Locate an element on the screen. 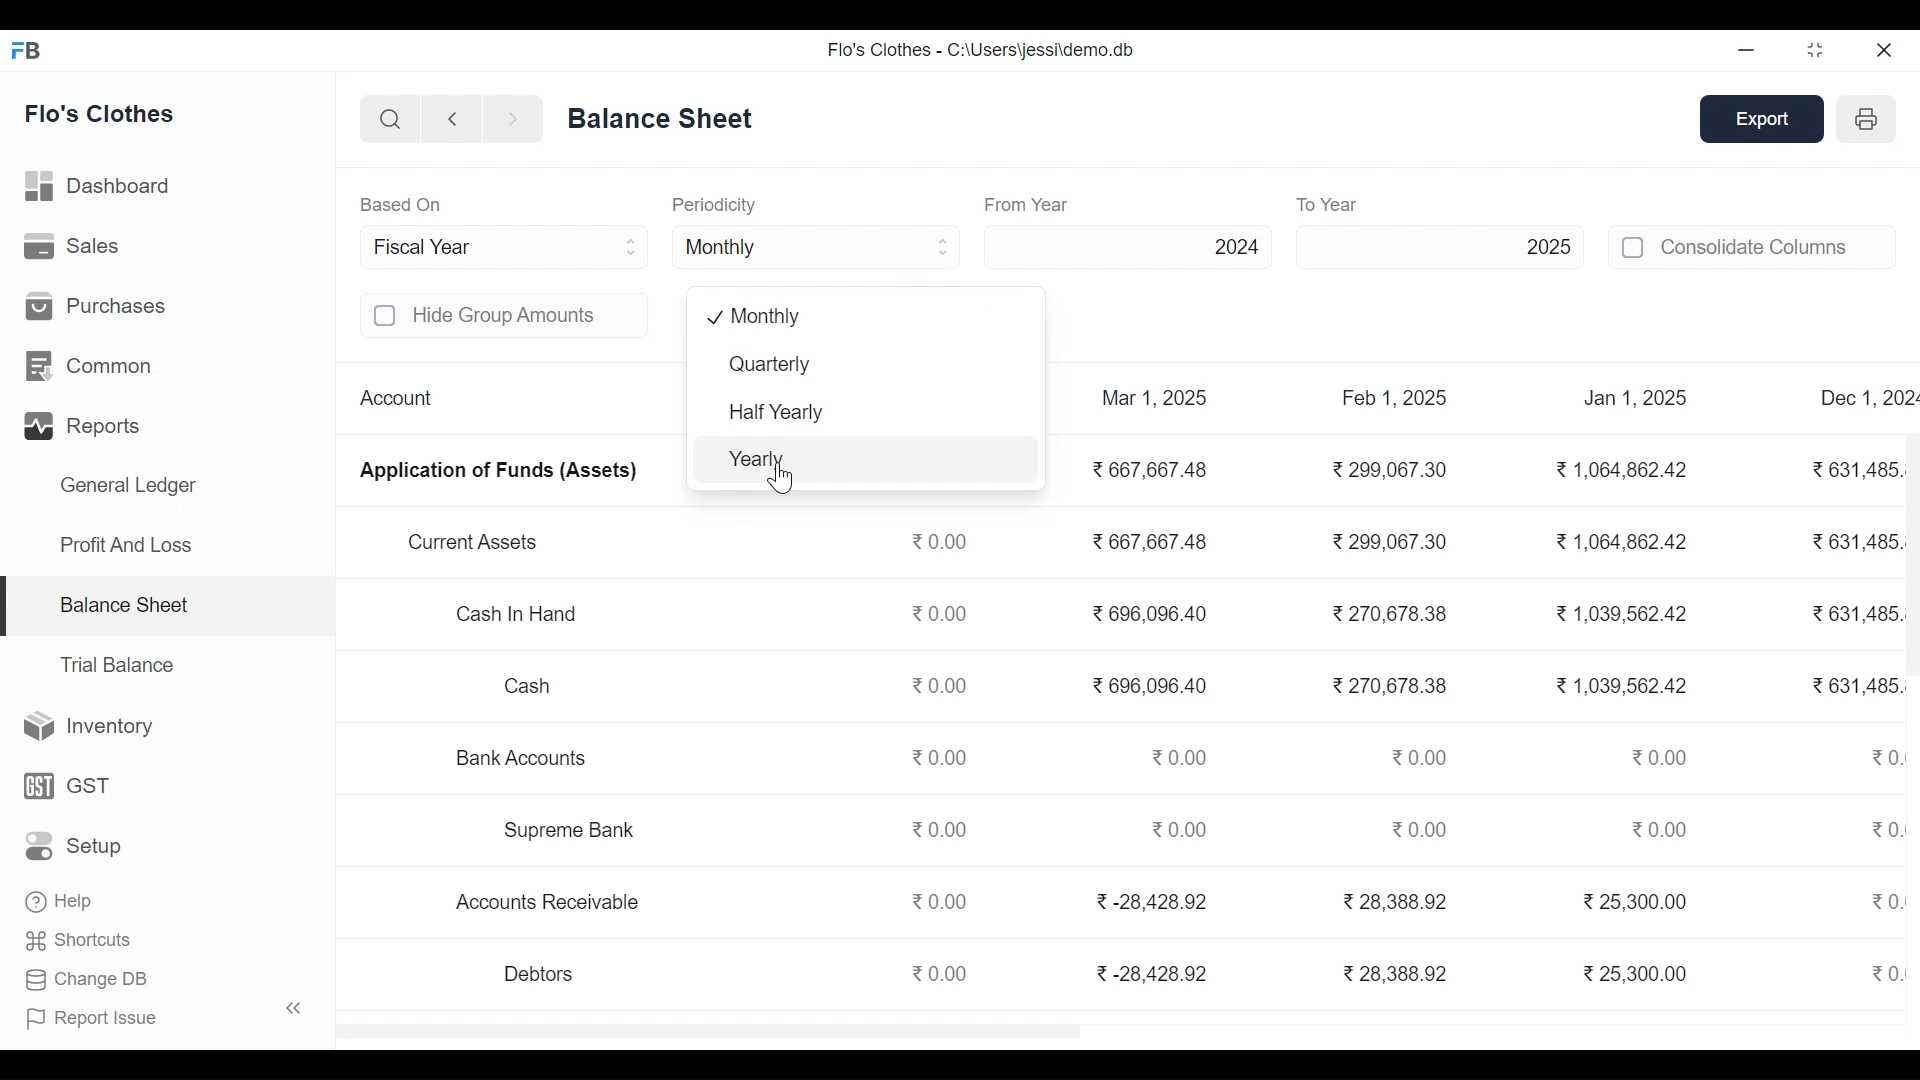  common is located at coordinates (93, 367).